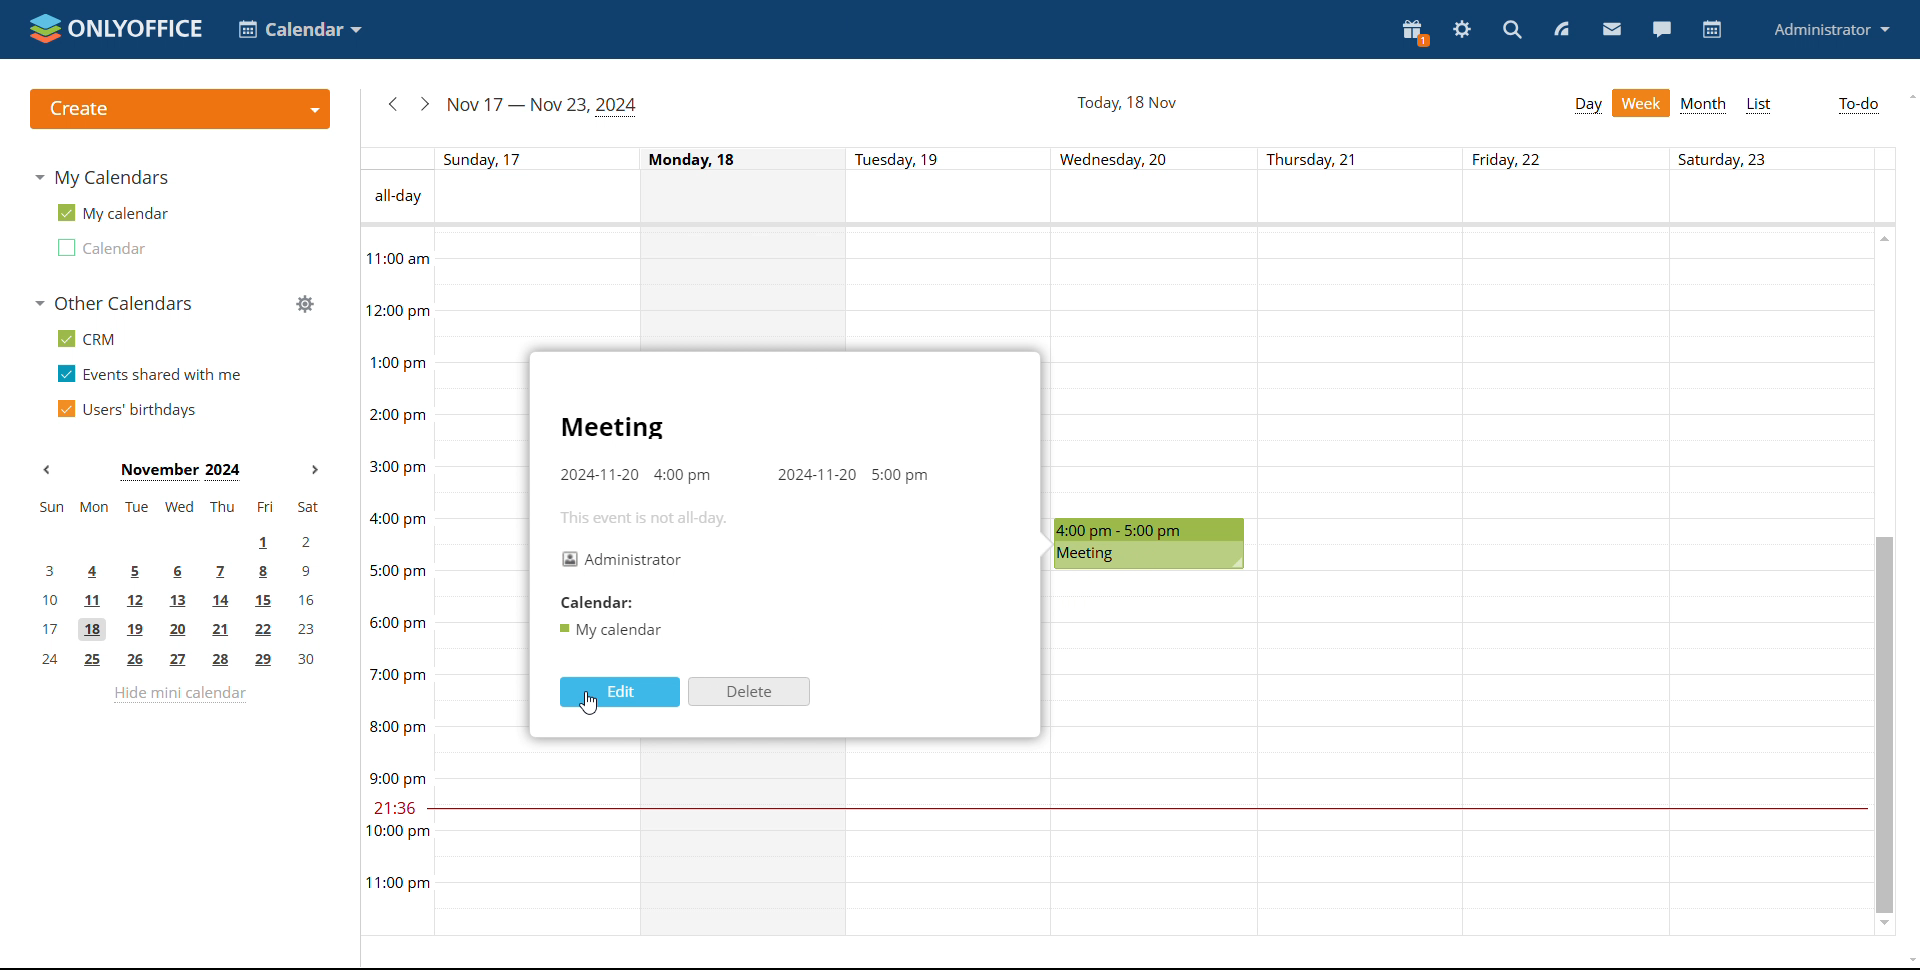  I want to click on current date, so click(1125, 103).